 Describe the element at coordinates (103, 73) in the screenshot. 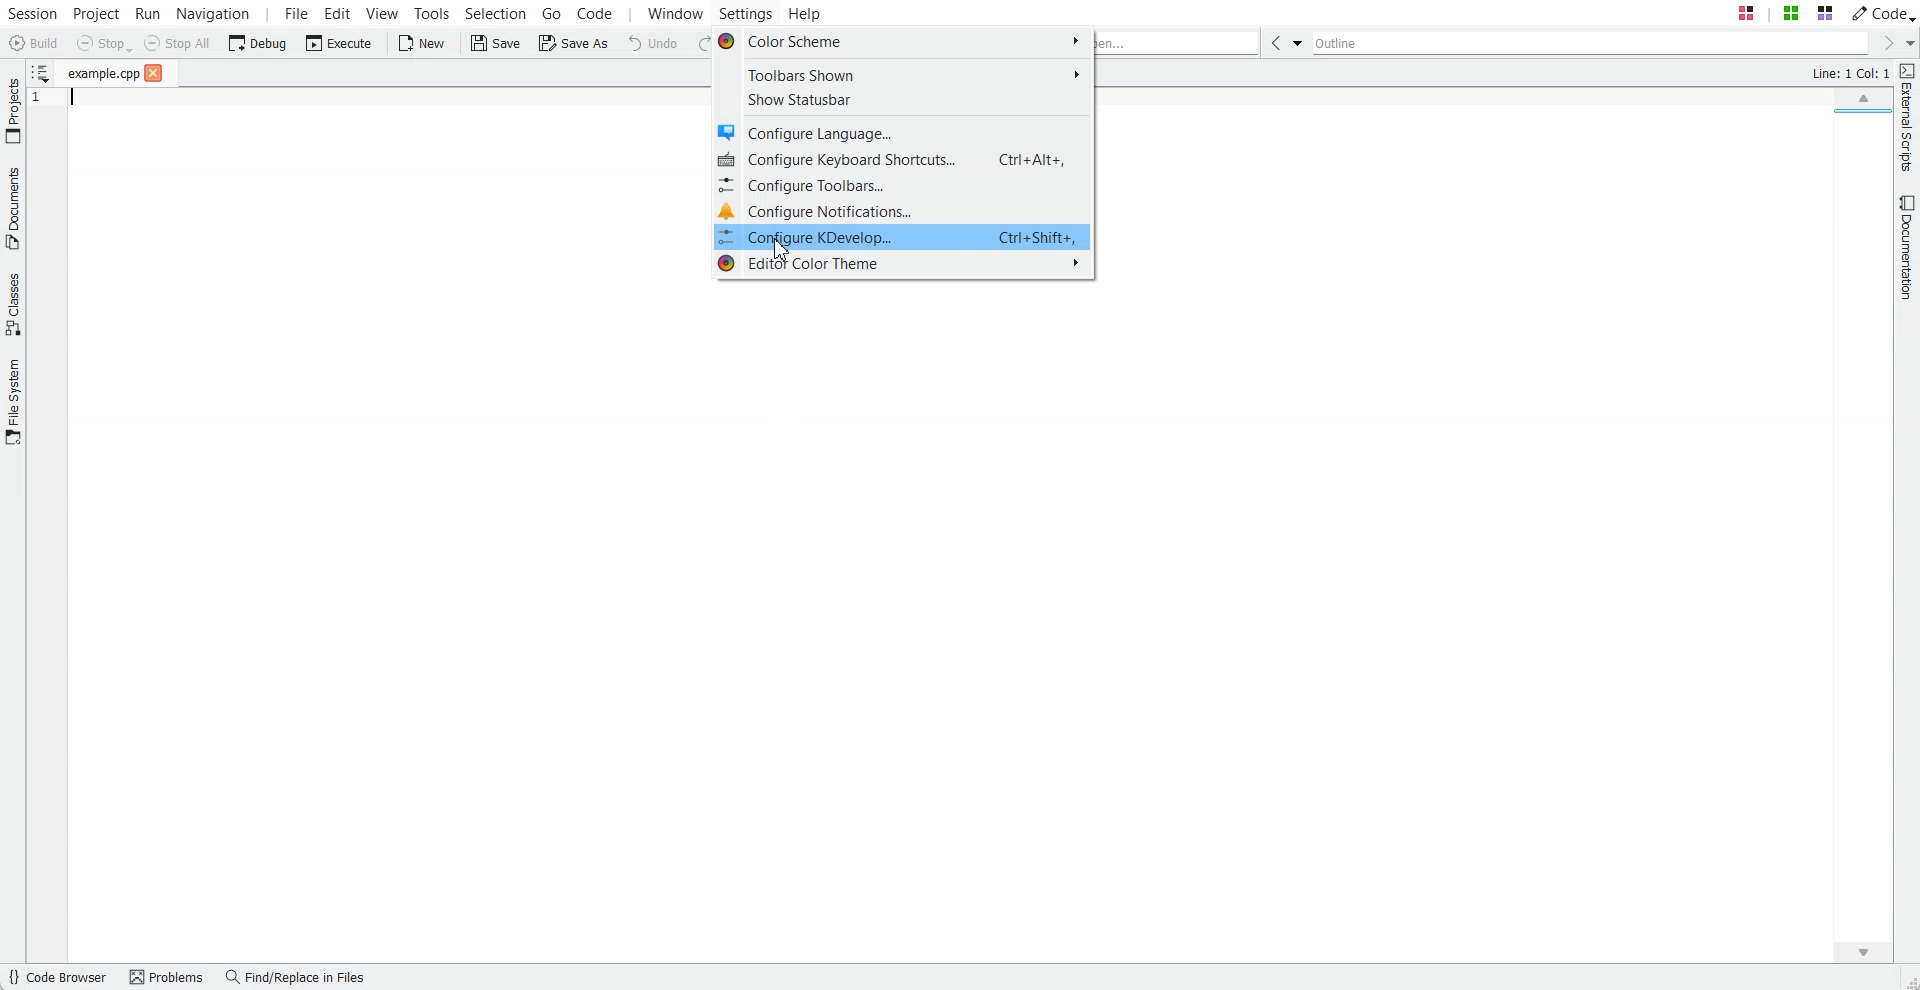

I see `File` at that location.